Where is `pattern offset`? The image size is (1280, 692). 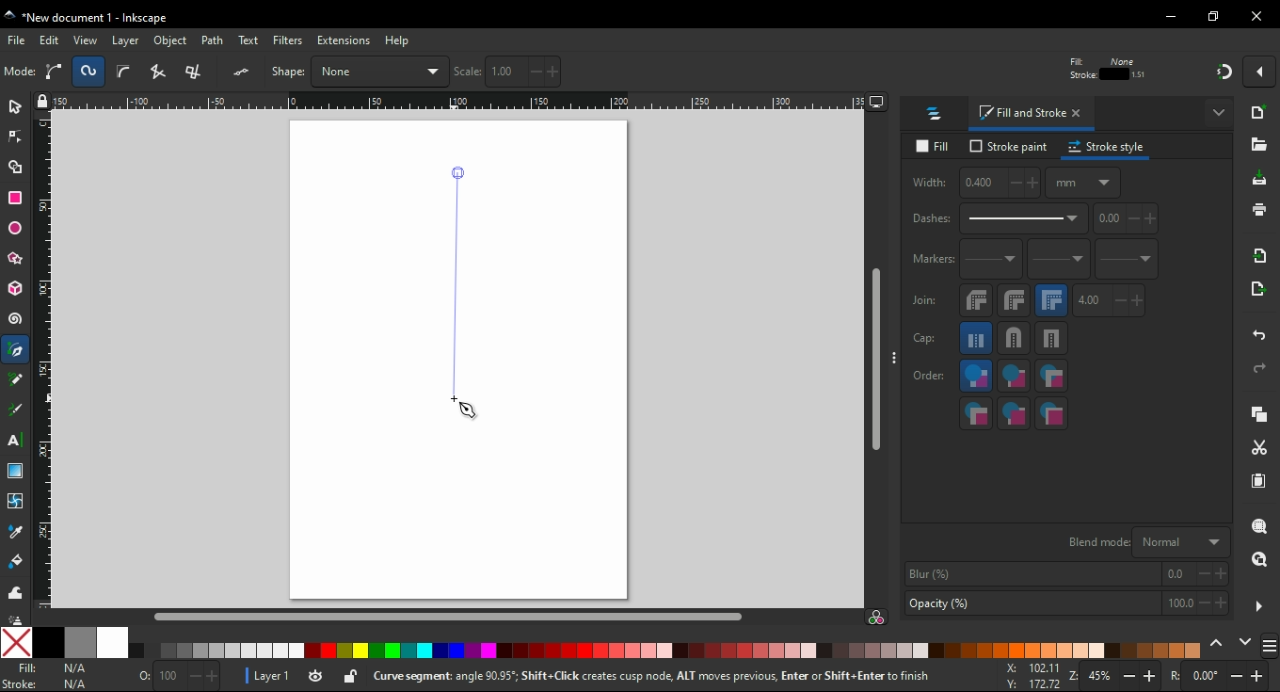
pattern offset is located at coordinates (1127, 219).